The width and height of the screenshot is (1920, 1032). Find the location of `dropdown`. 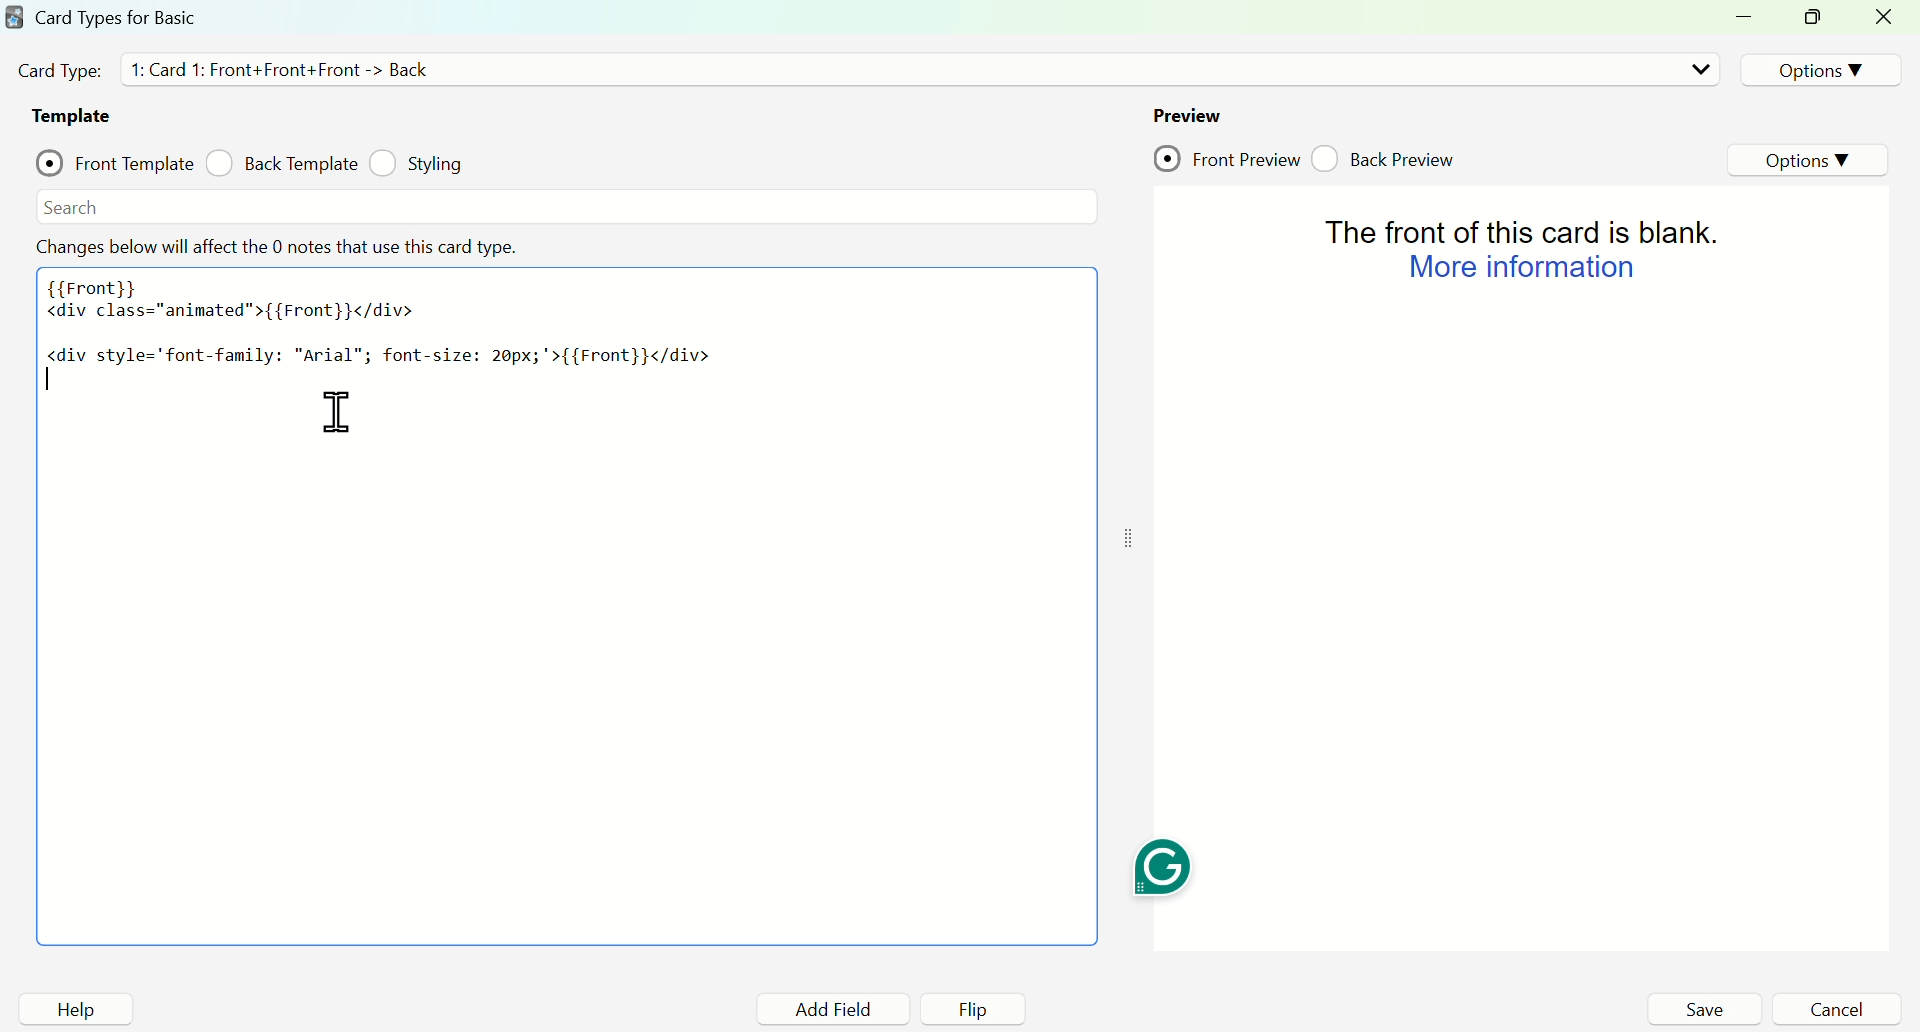

dropdown is located at coordinates (1700, 69).